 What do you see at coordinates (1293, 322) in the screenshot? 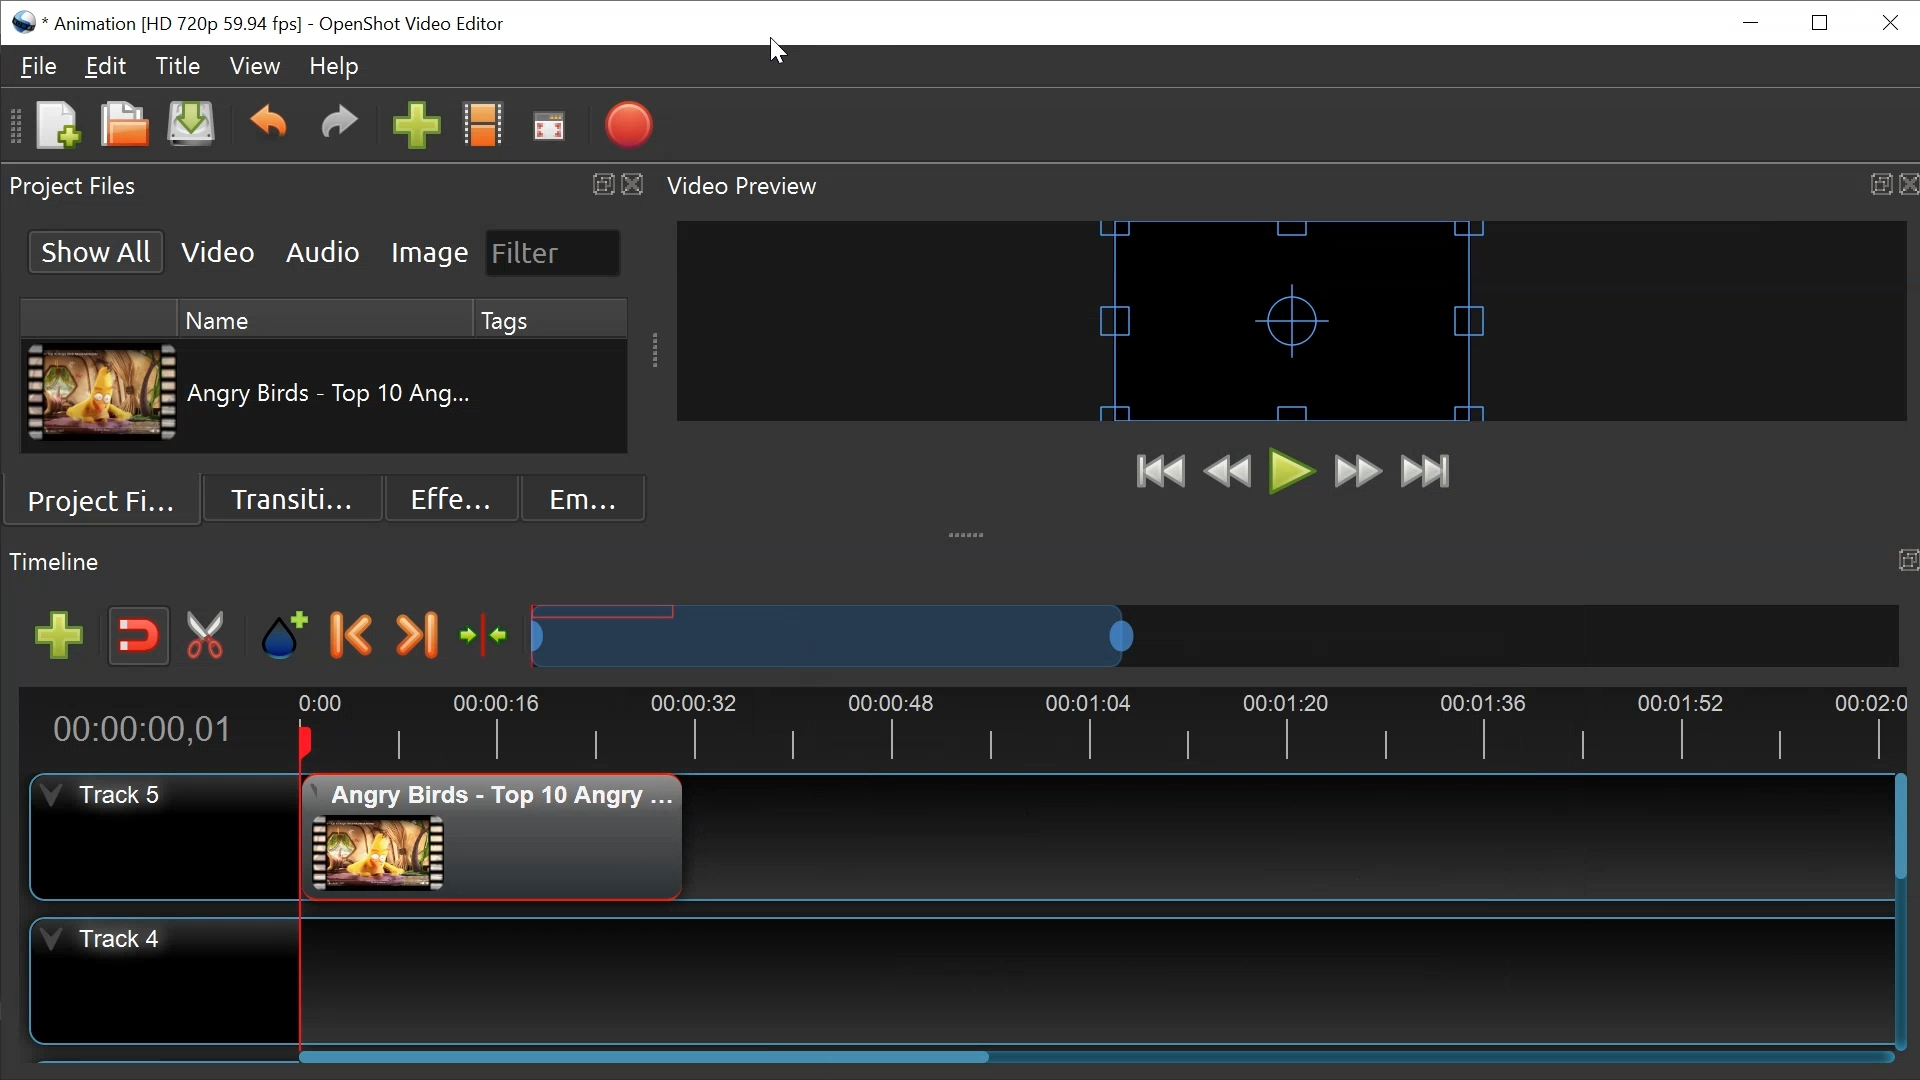
I see `Preview Window` at bounding box center [1293, 322].